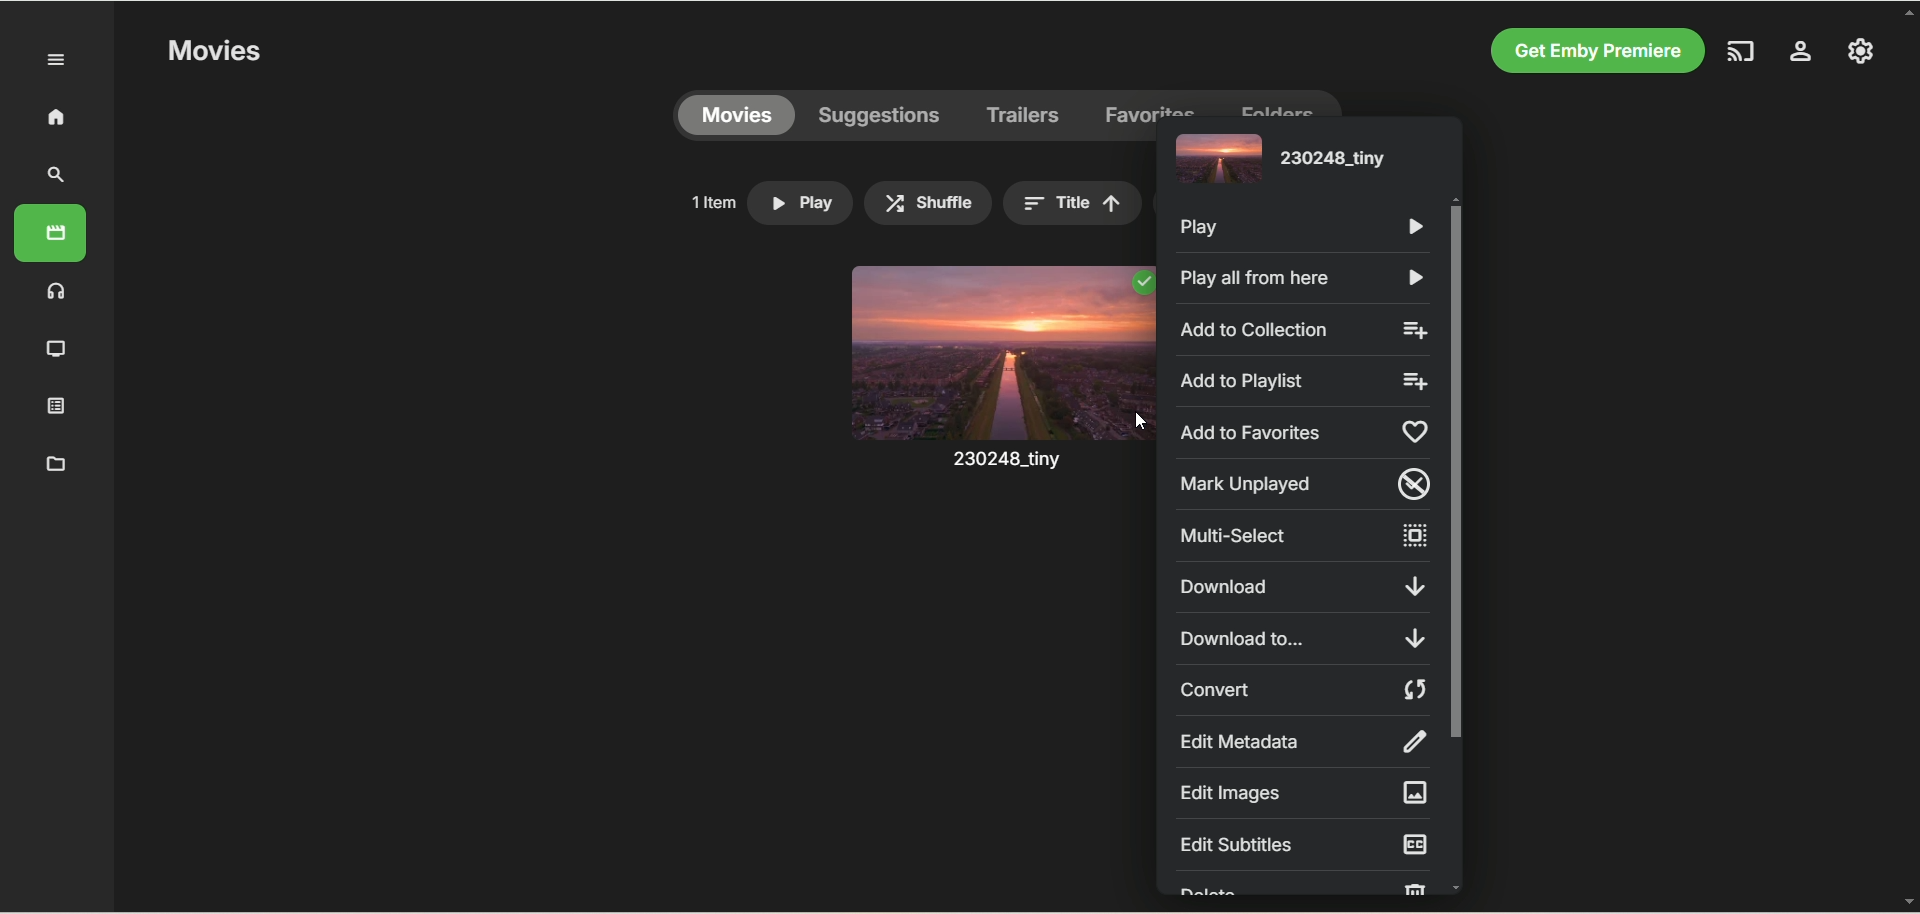  What do you see at coordinates (1301, 587) in the screenshot?
I see `download` at bounding box center [1301, 587].